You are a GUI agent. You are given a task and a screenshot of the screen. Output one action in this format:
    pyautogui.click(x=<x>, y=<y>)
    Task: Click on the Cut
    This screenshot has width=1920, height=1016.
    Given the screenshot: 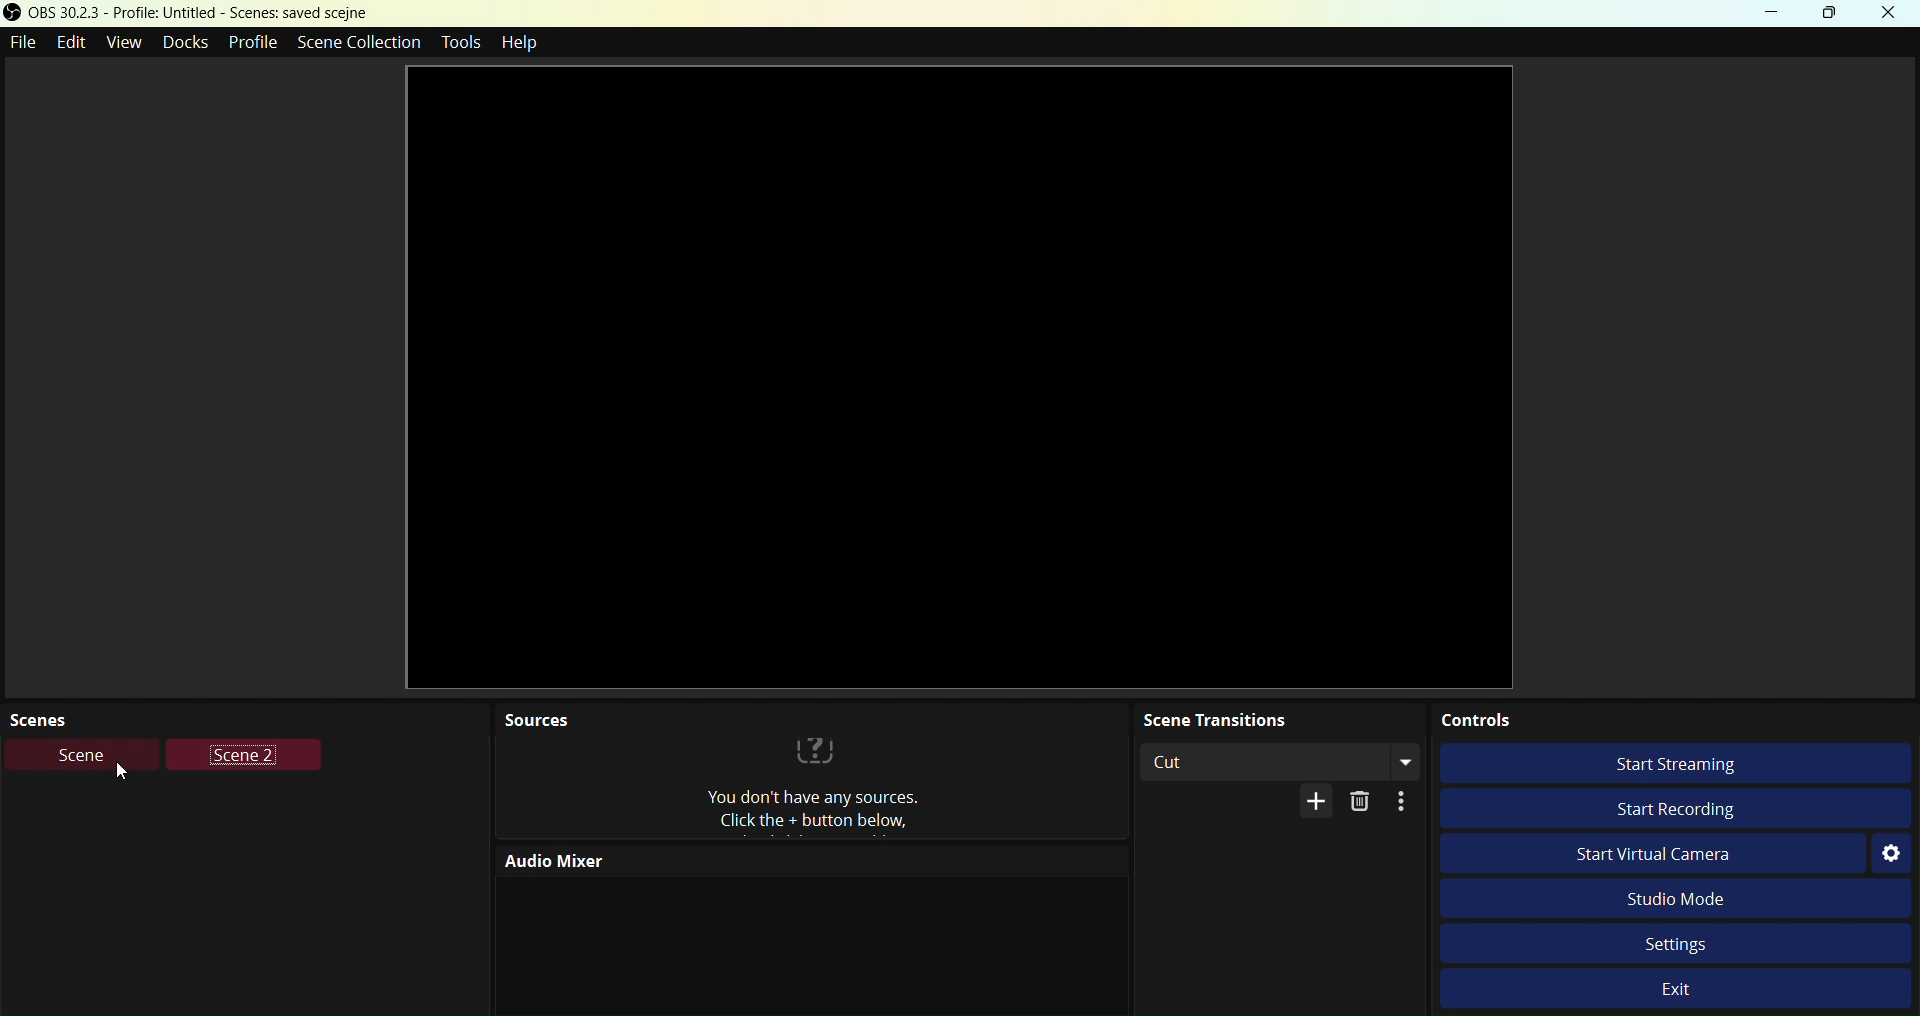 What is the action you would take?
    pyautogui.click(x=1279, y=761)
    